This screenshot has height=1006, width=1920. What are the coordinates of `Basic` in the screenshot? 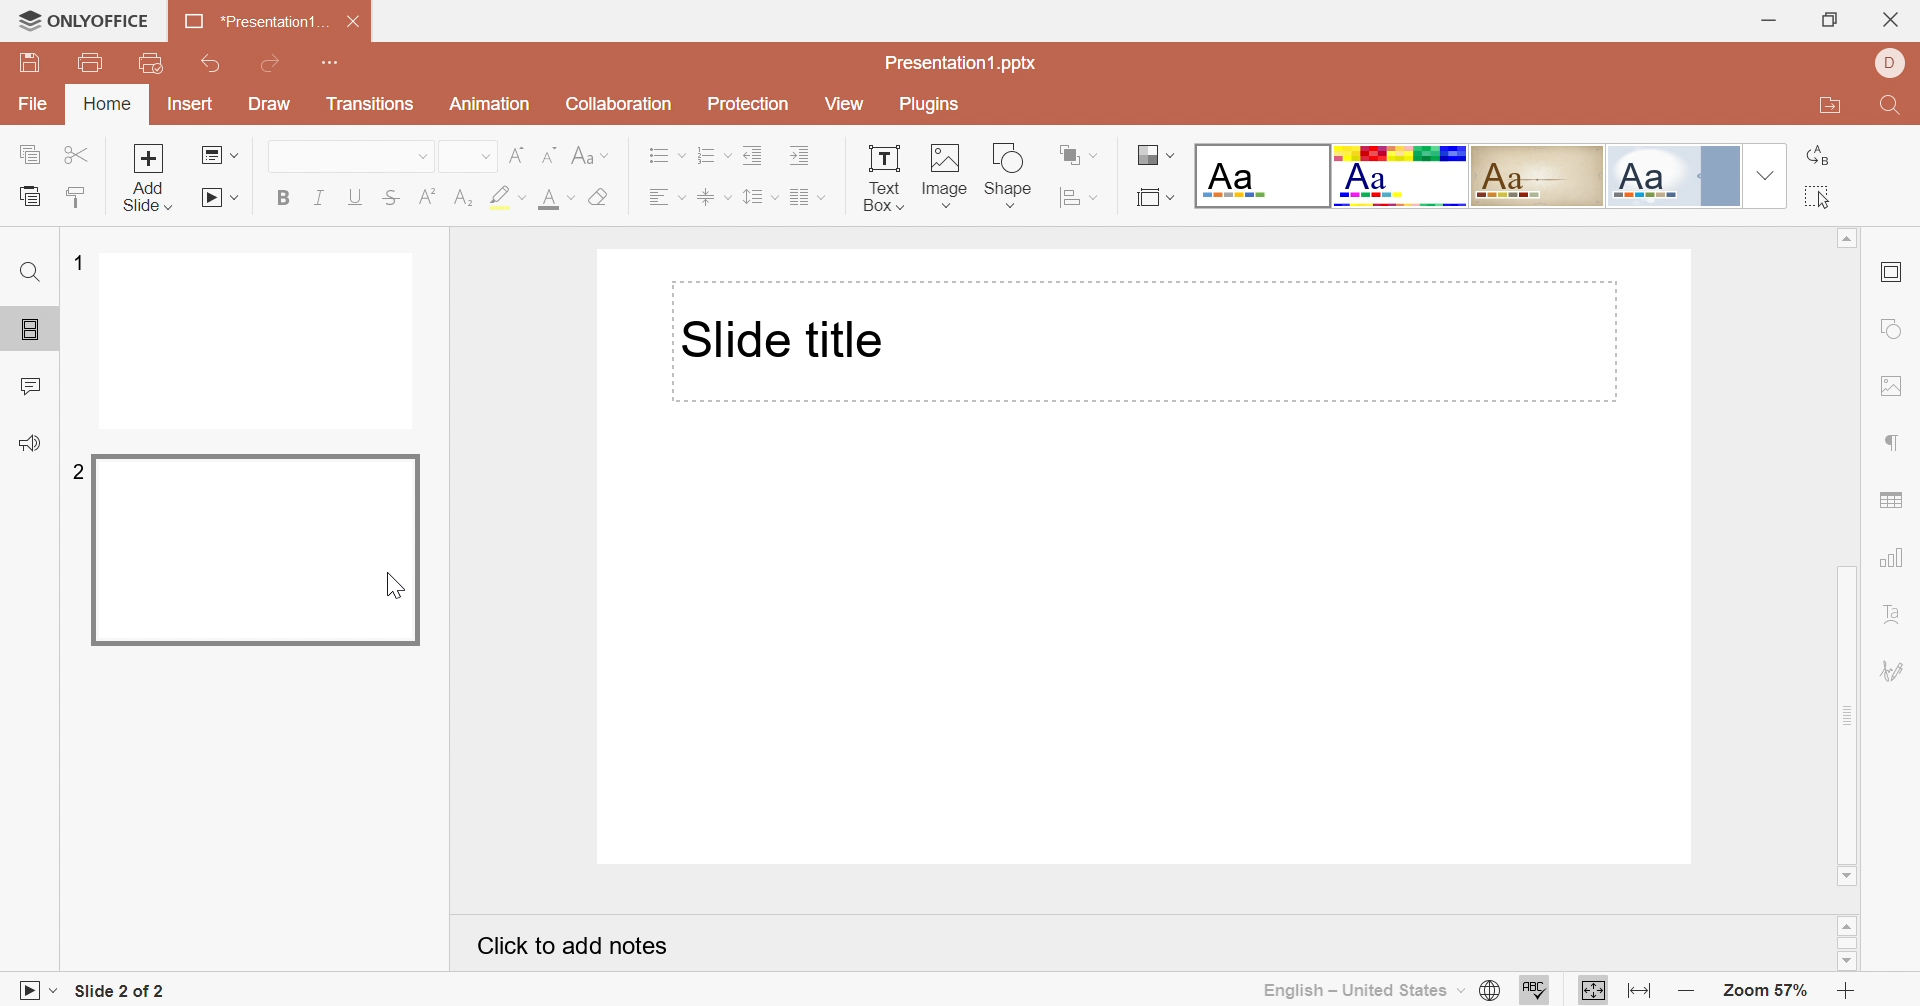 It's located at (1399, 175).